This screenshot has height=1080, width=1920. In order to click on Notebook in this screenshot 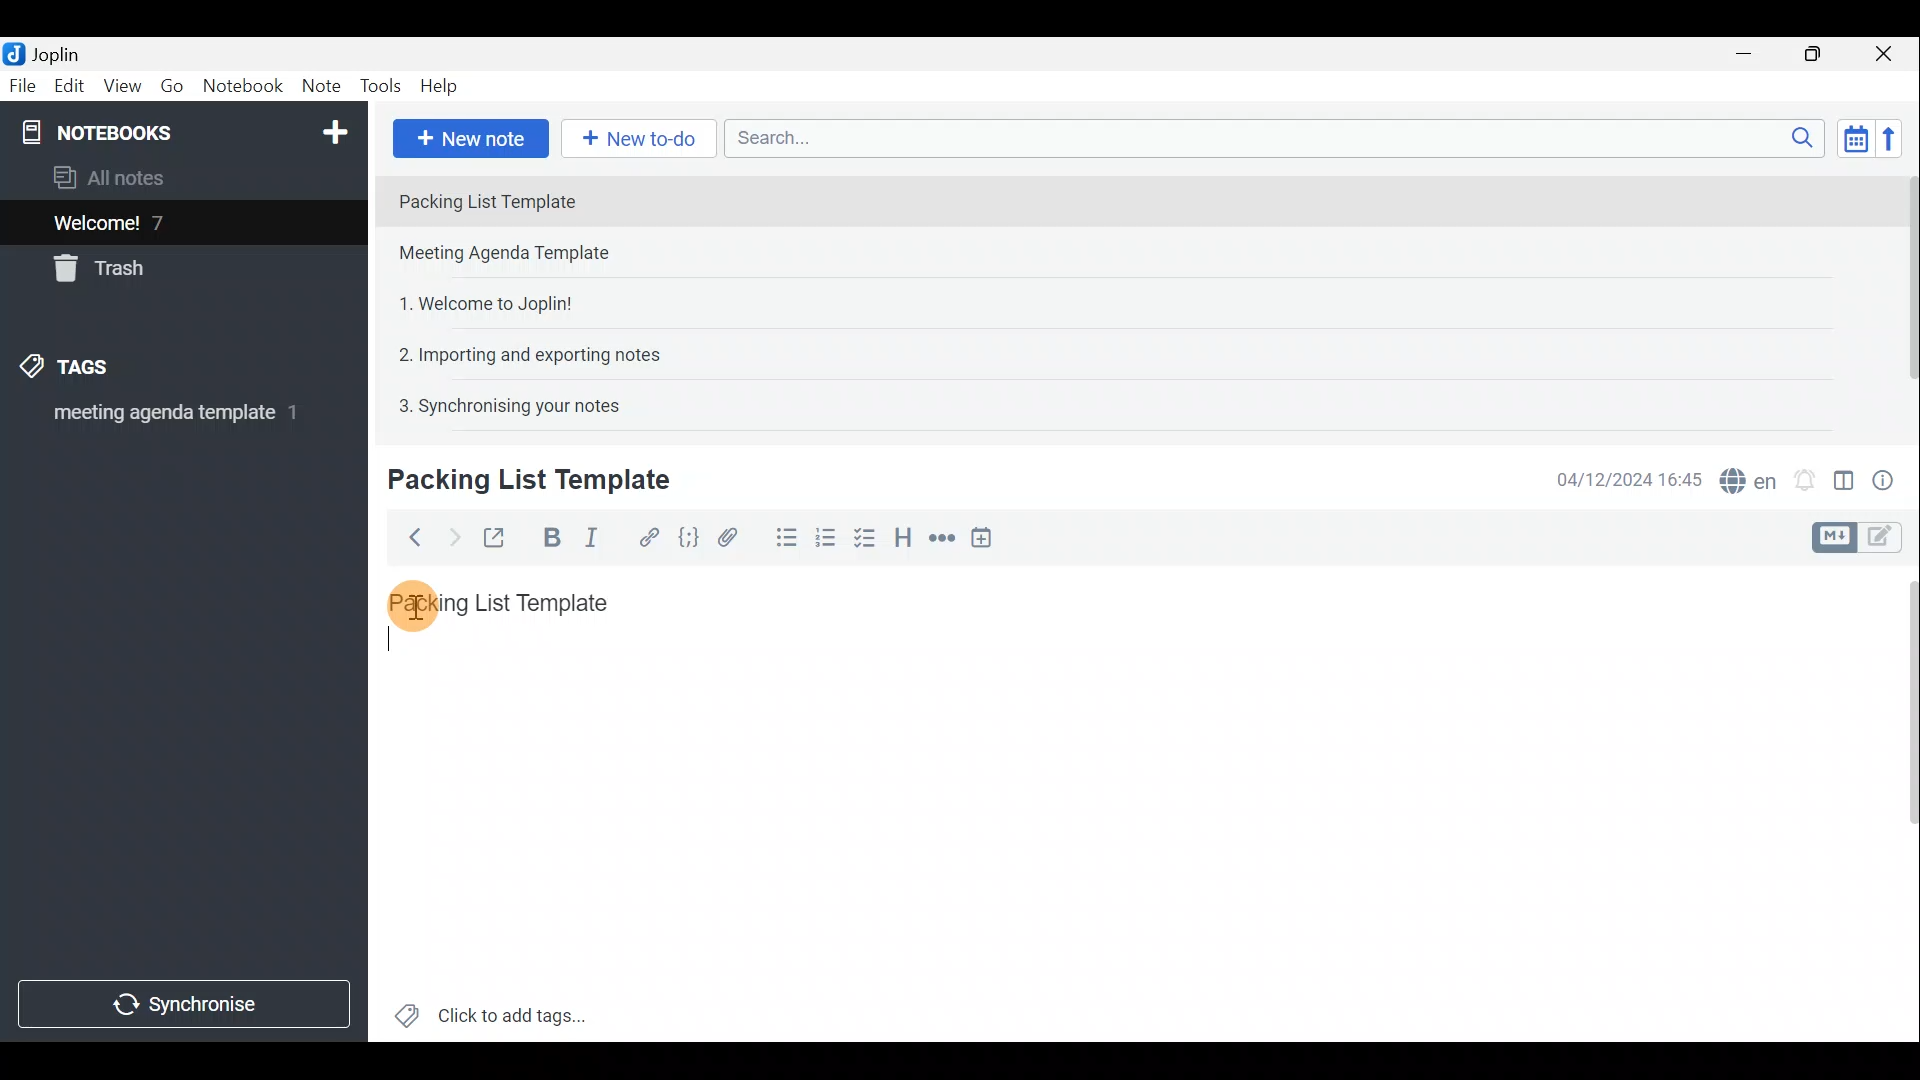, I will do `click(242, 89)`.